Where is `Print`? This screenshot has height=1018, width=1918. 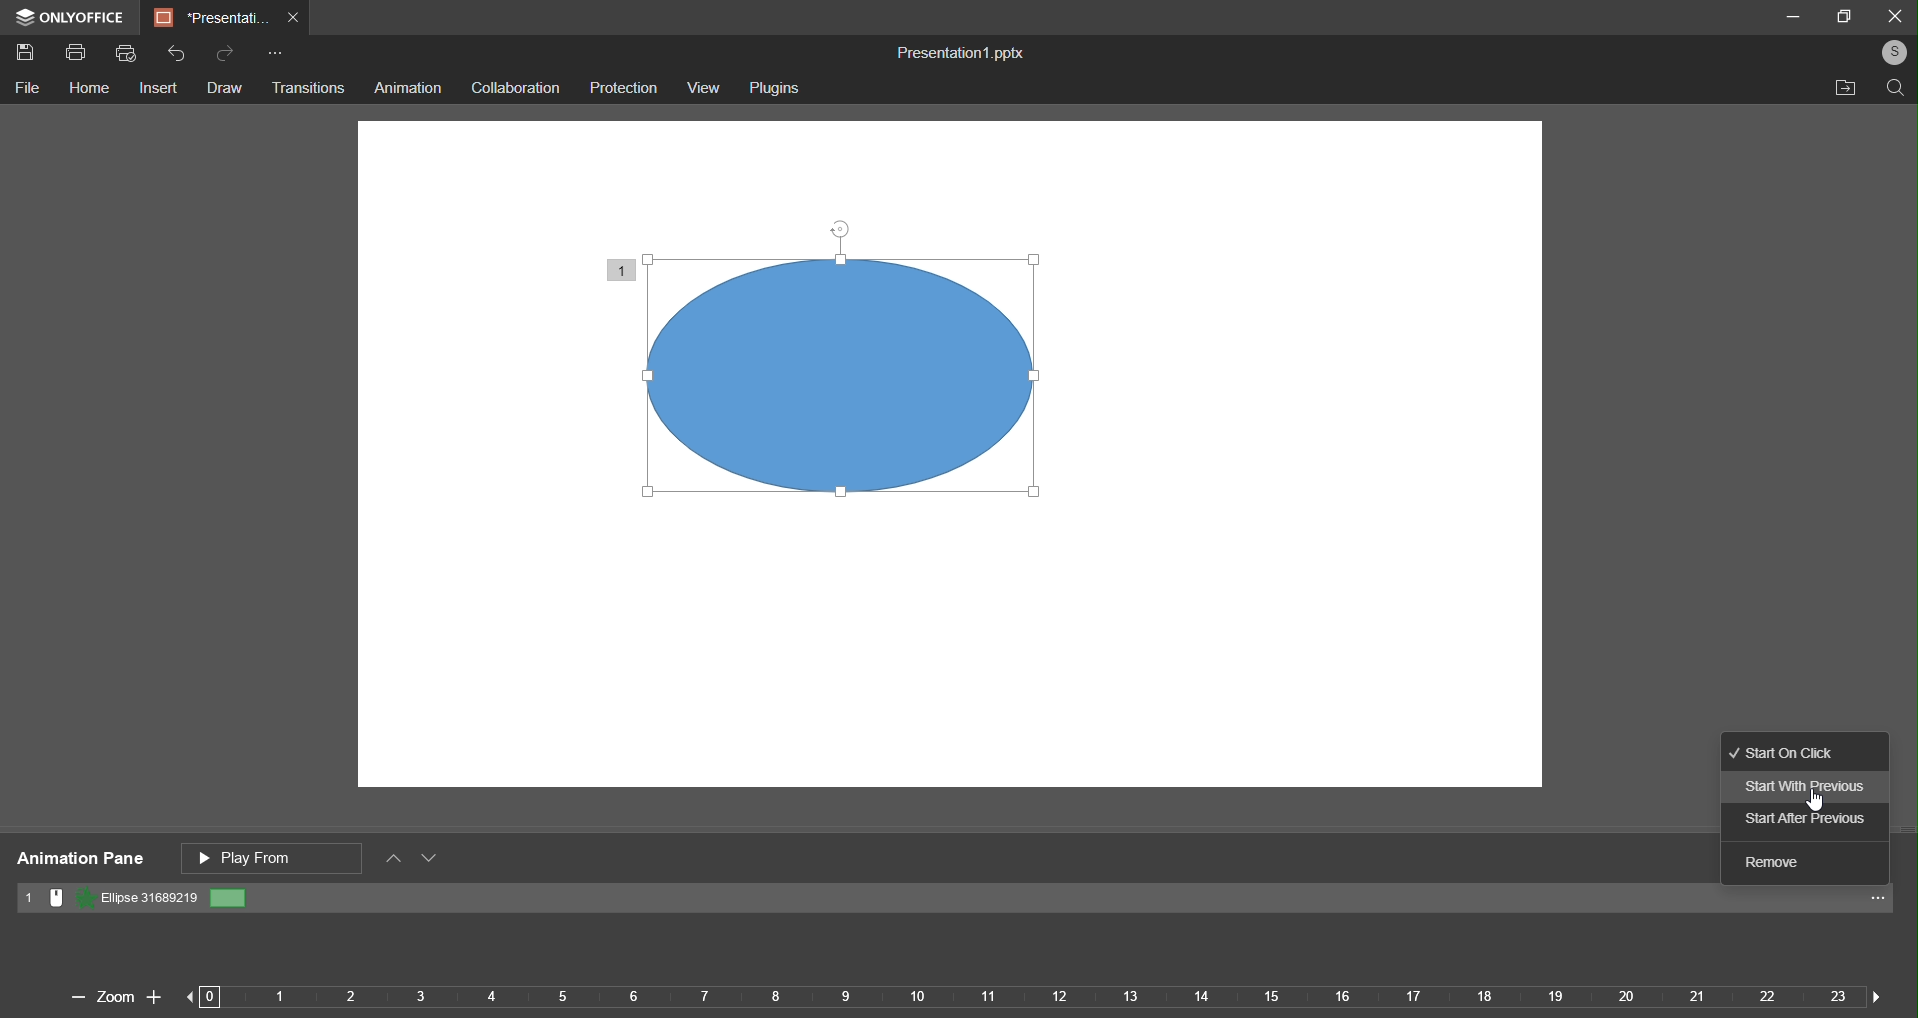 Print is located at coordinates (75, 55).